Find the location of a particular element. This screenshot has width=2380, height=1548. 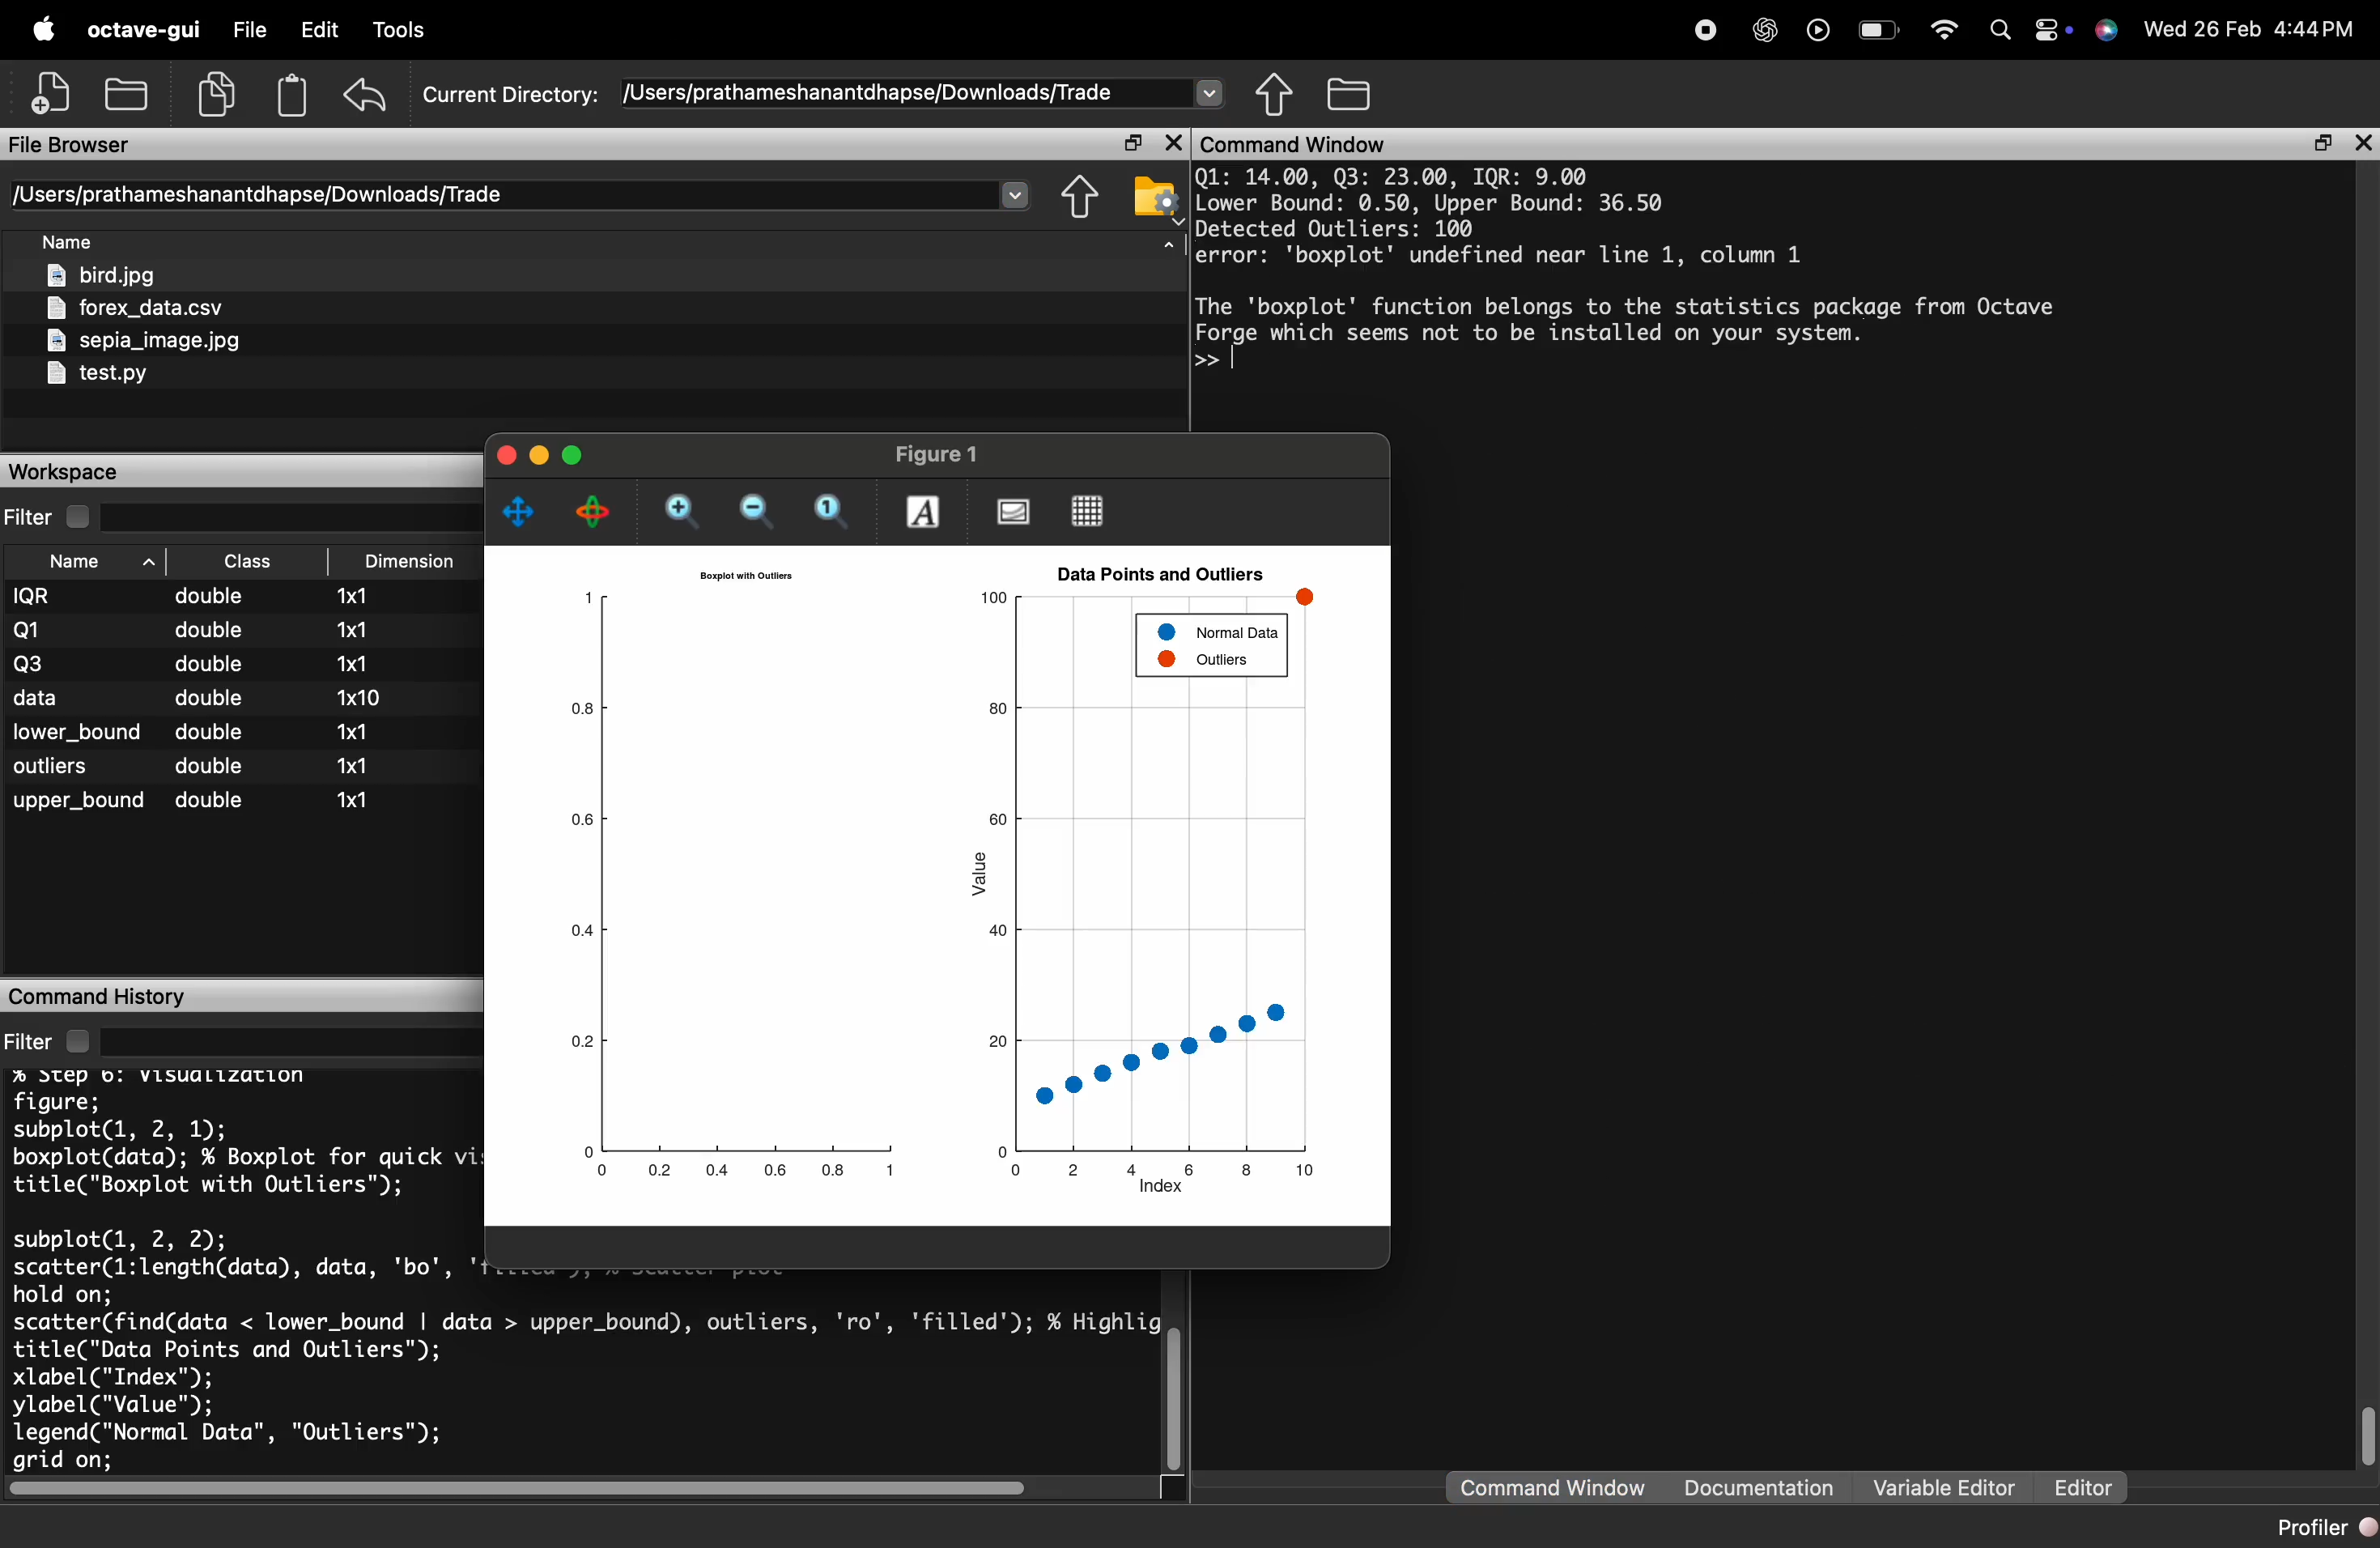

chatgpt is located at coordinates (1766, 33).